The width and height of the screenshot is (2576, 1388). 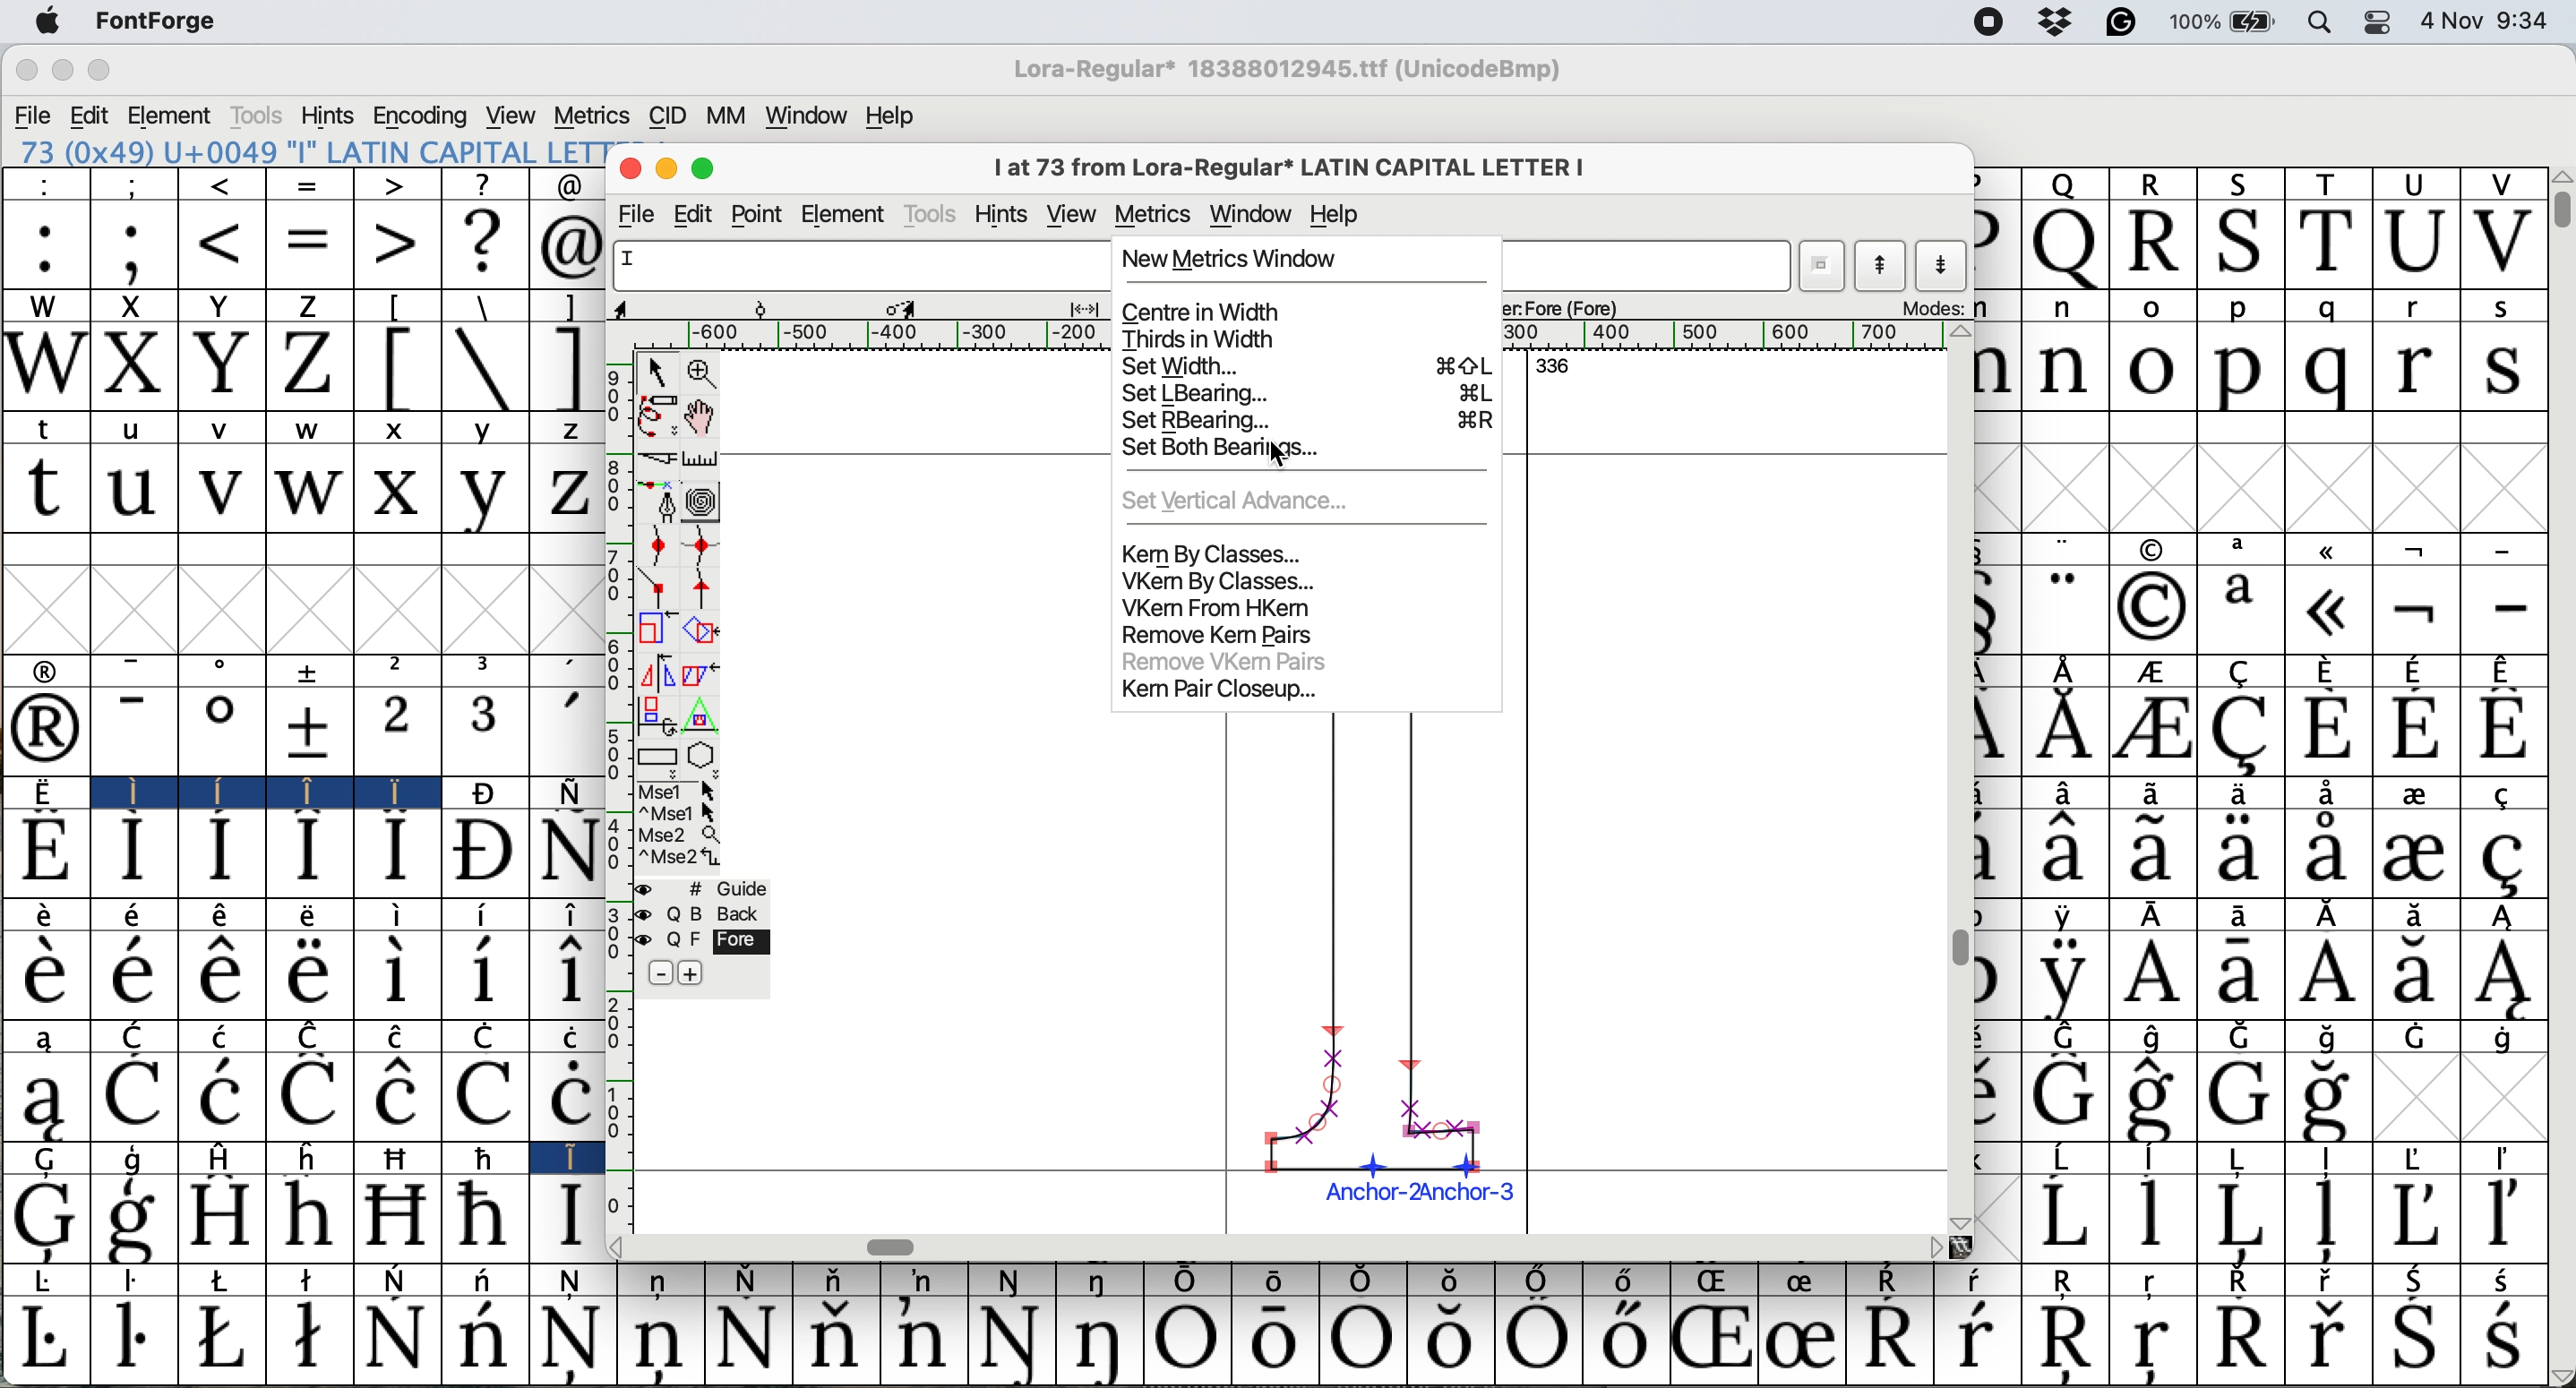 What do you see at coordinates (921, 1338) in the screenshot?
I see `Symbol` at bounding box center [921, 1338].